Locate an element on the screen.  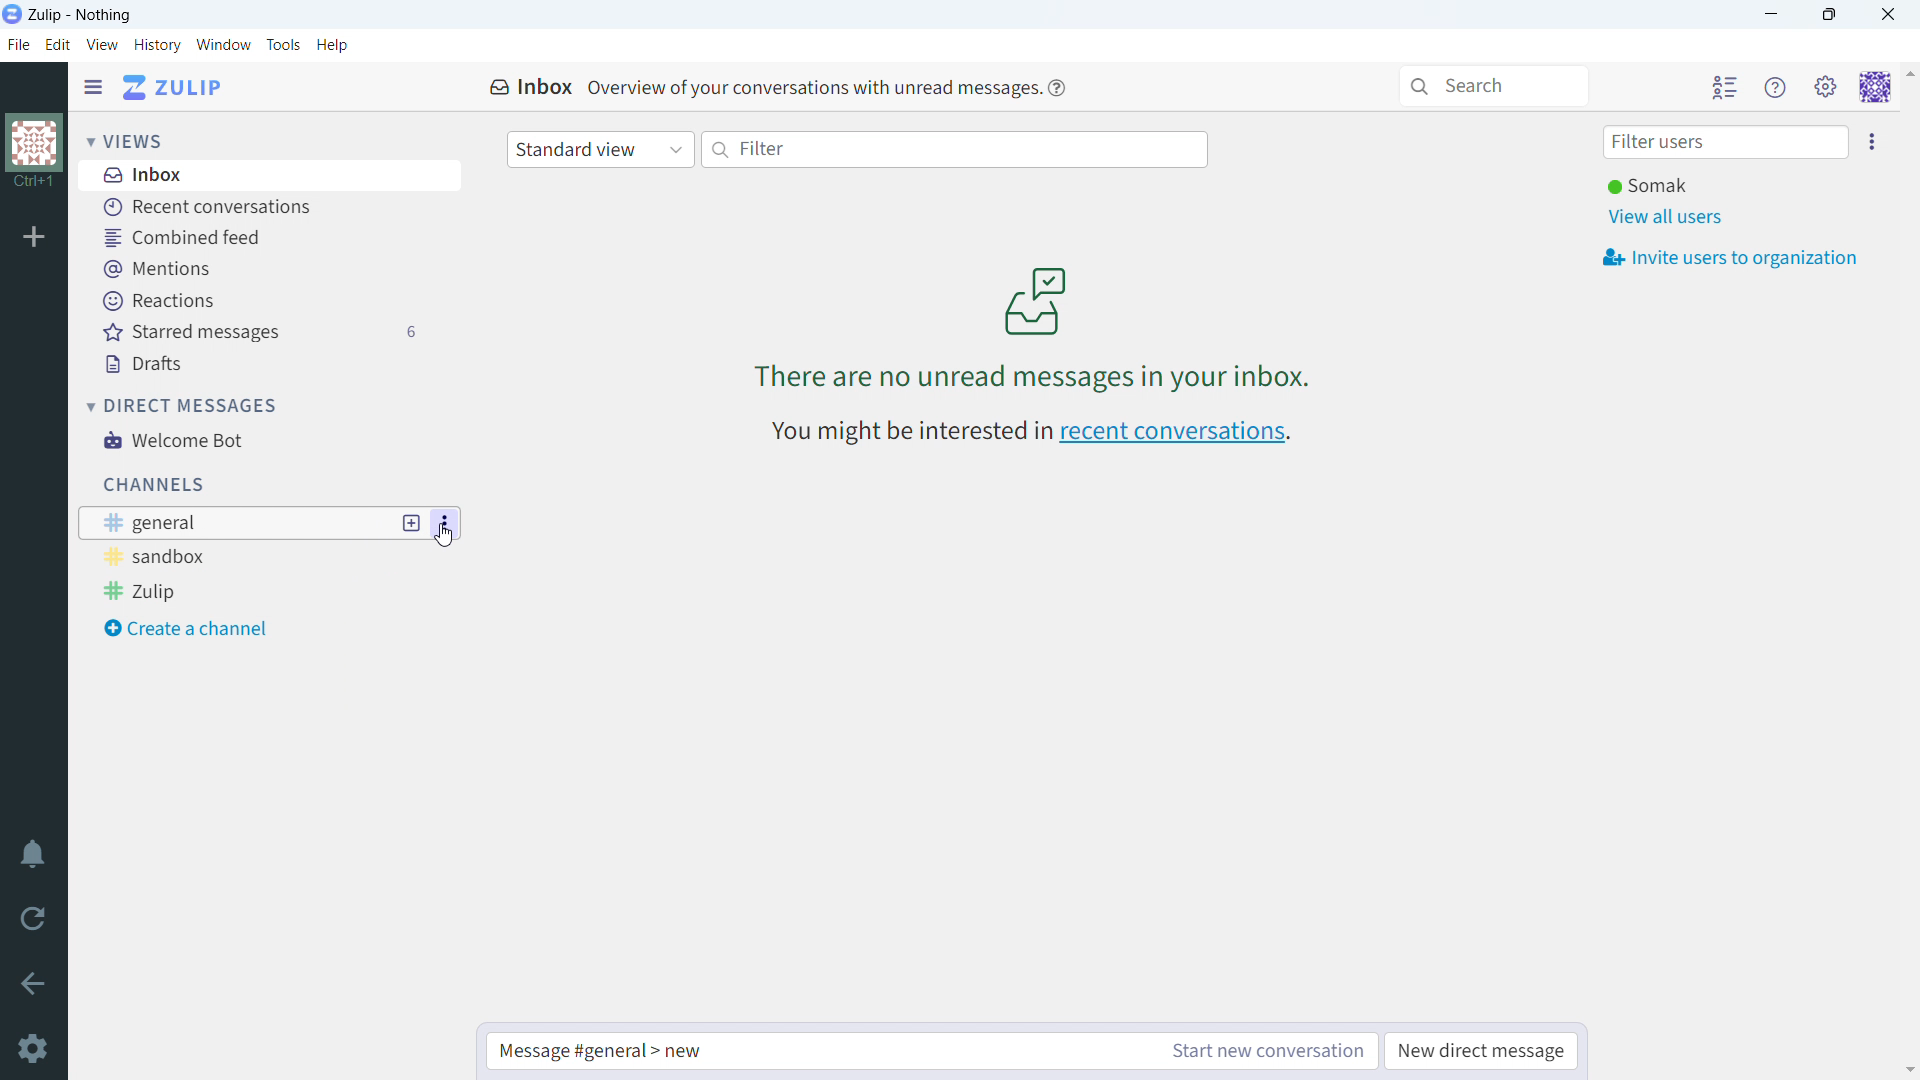
go back is located at coordinates (34, 980).